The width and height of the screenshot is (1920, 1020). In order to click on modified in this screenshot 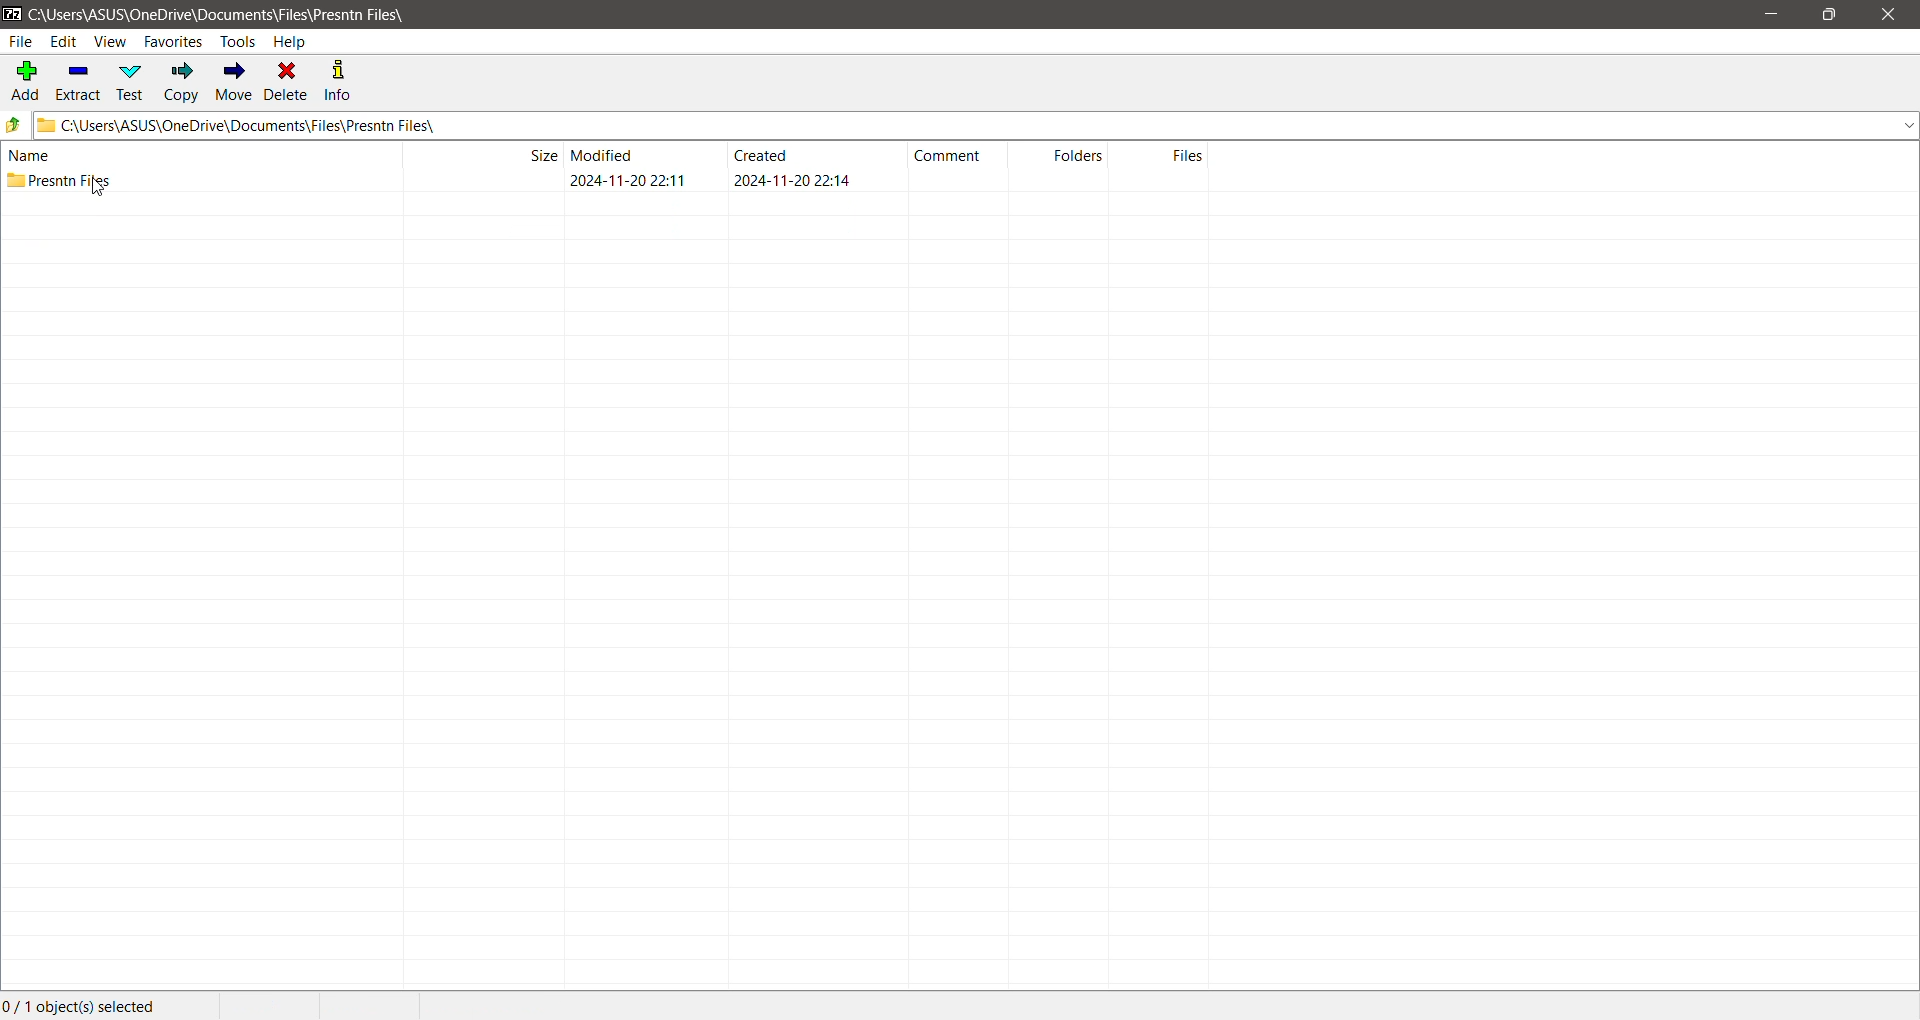, I will do `click(604, 154)`.